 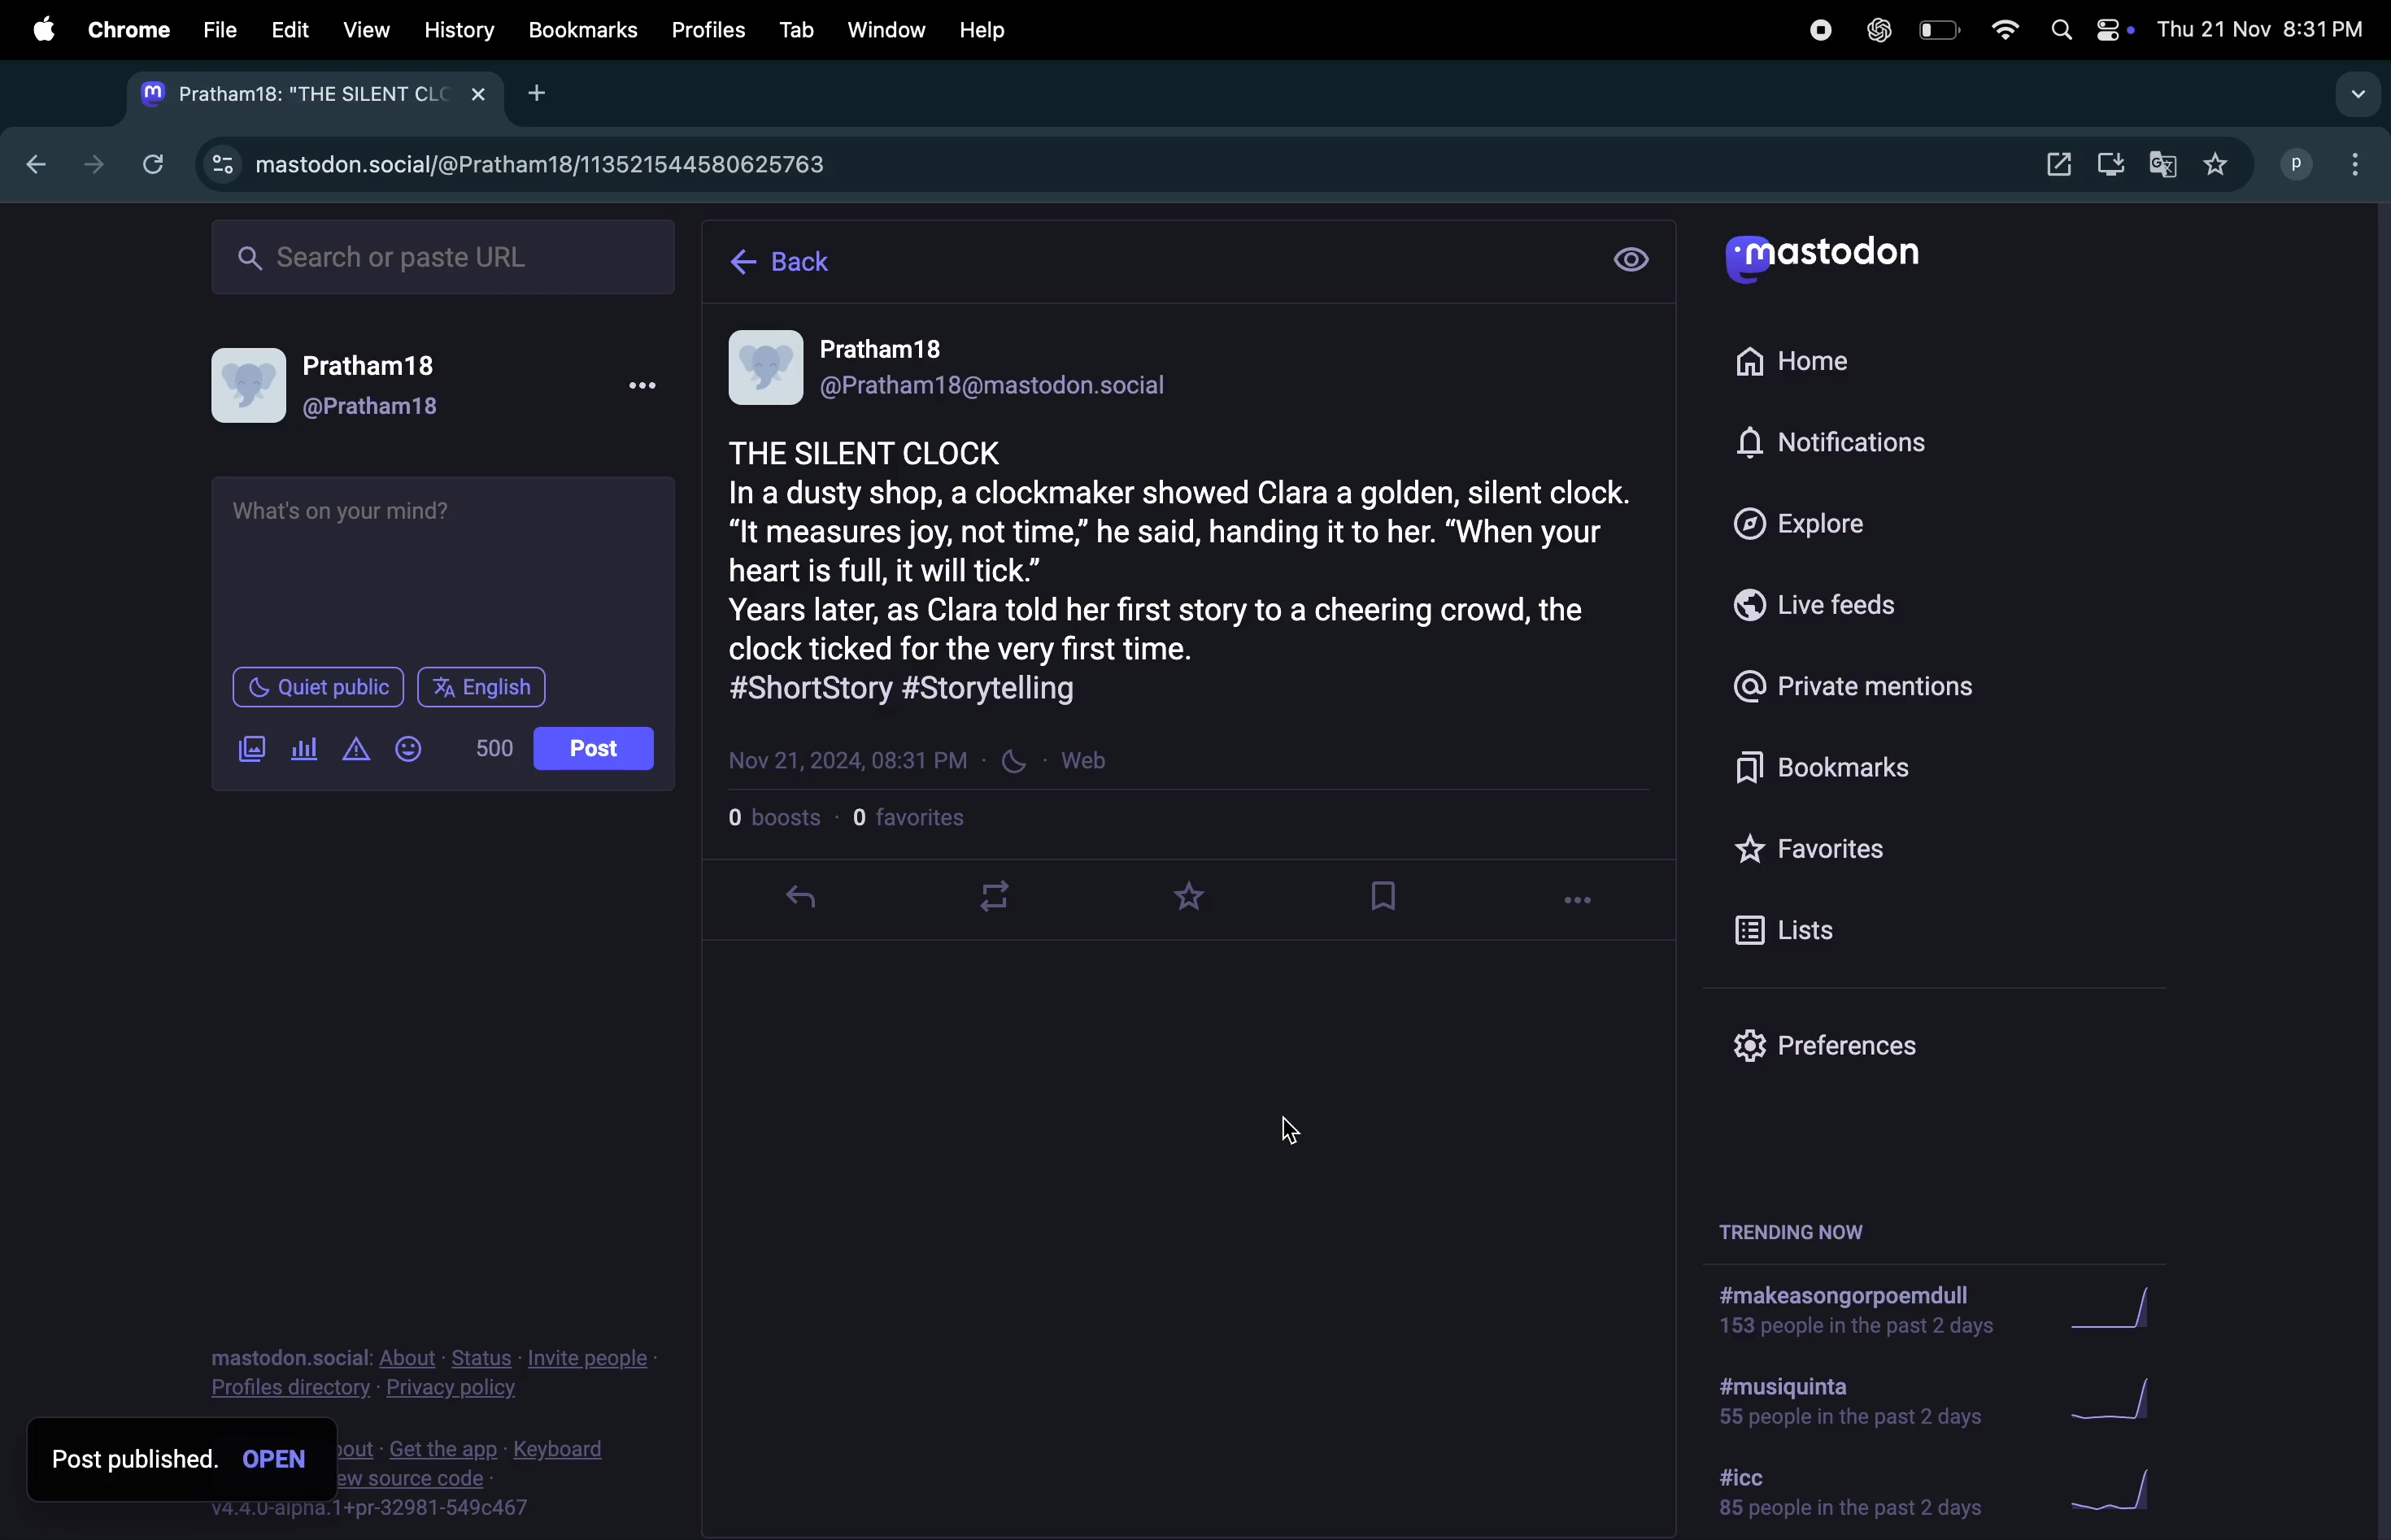 I want to click on favourites, so click(x=923, y=818).